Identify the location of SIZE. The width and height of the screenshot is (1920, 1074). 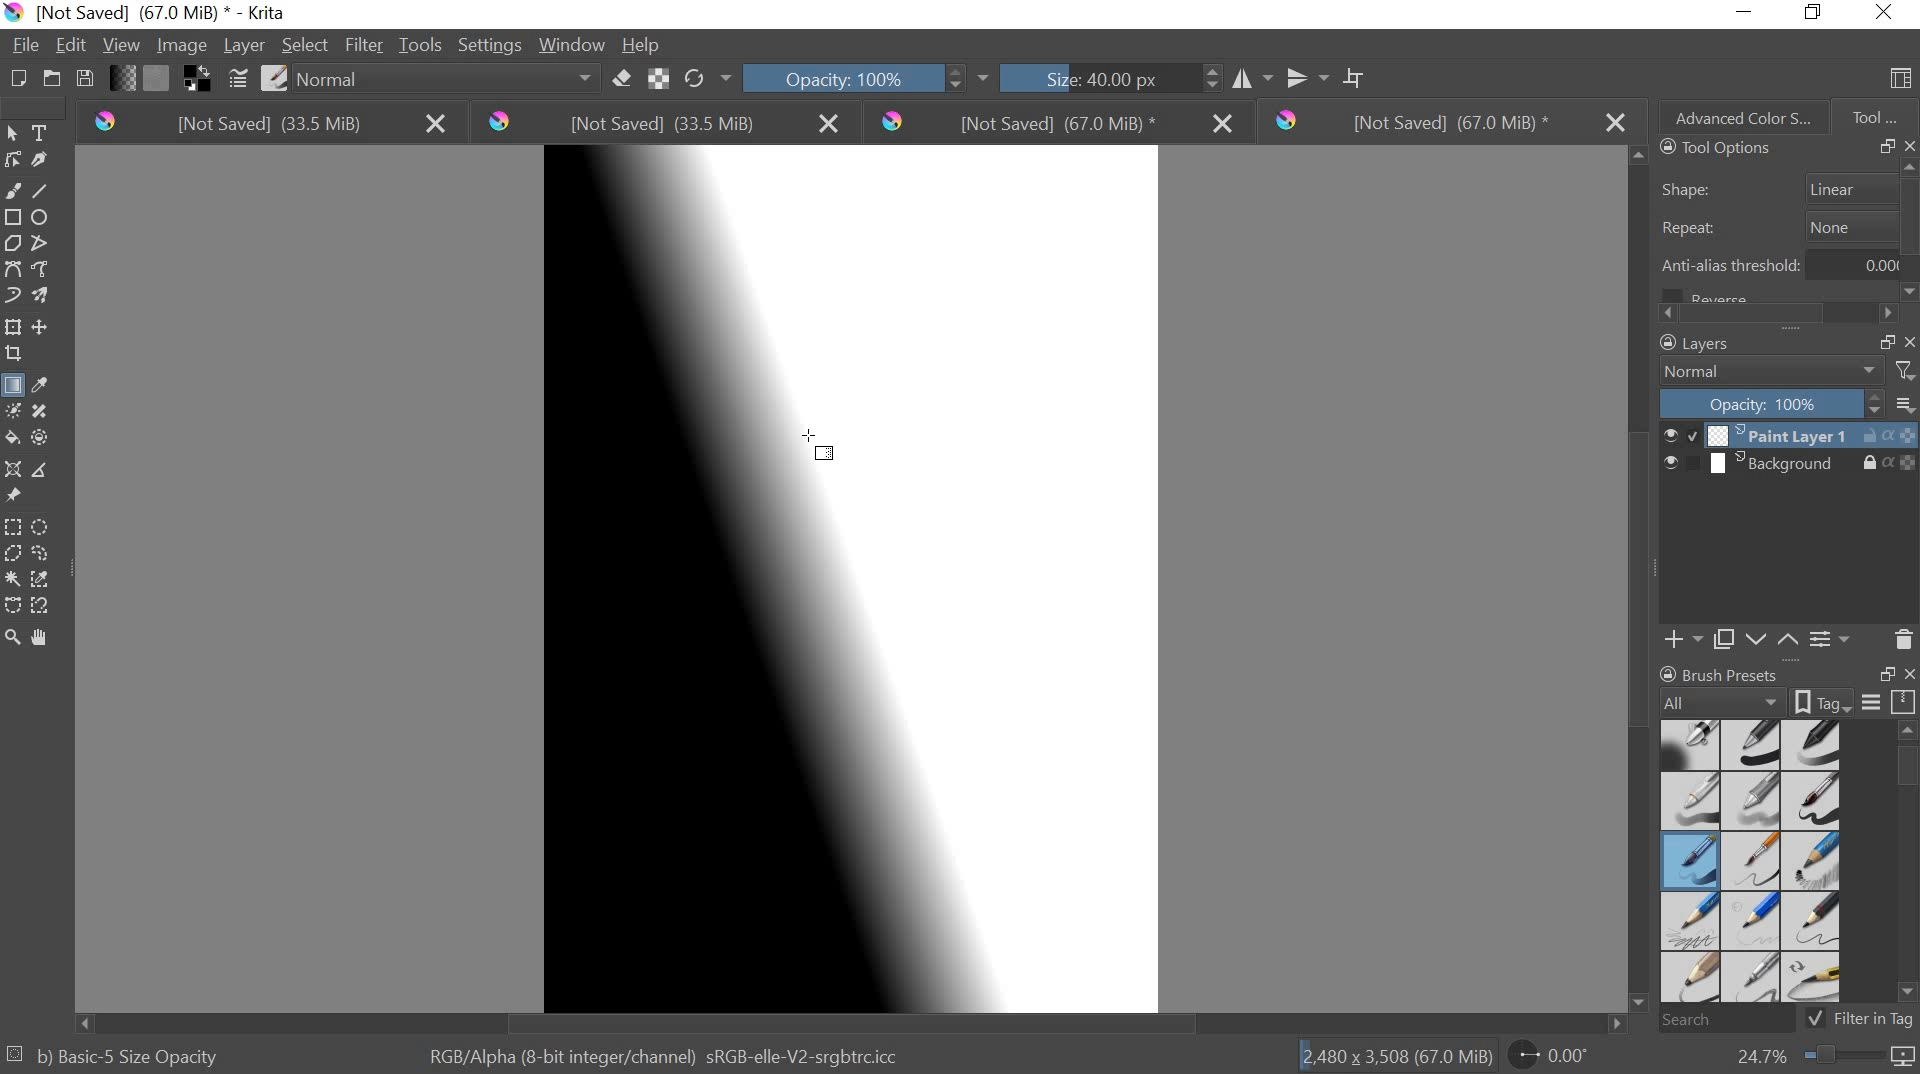
(1080, 80).